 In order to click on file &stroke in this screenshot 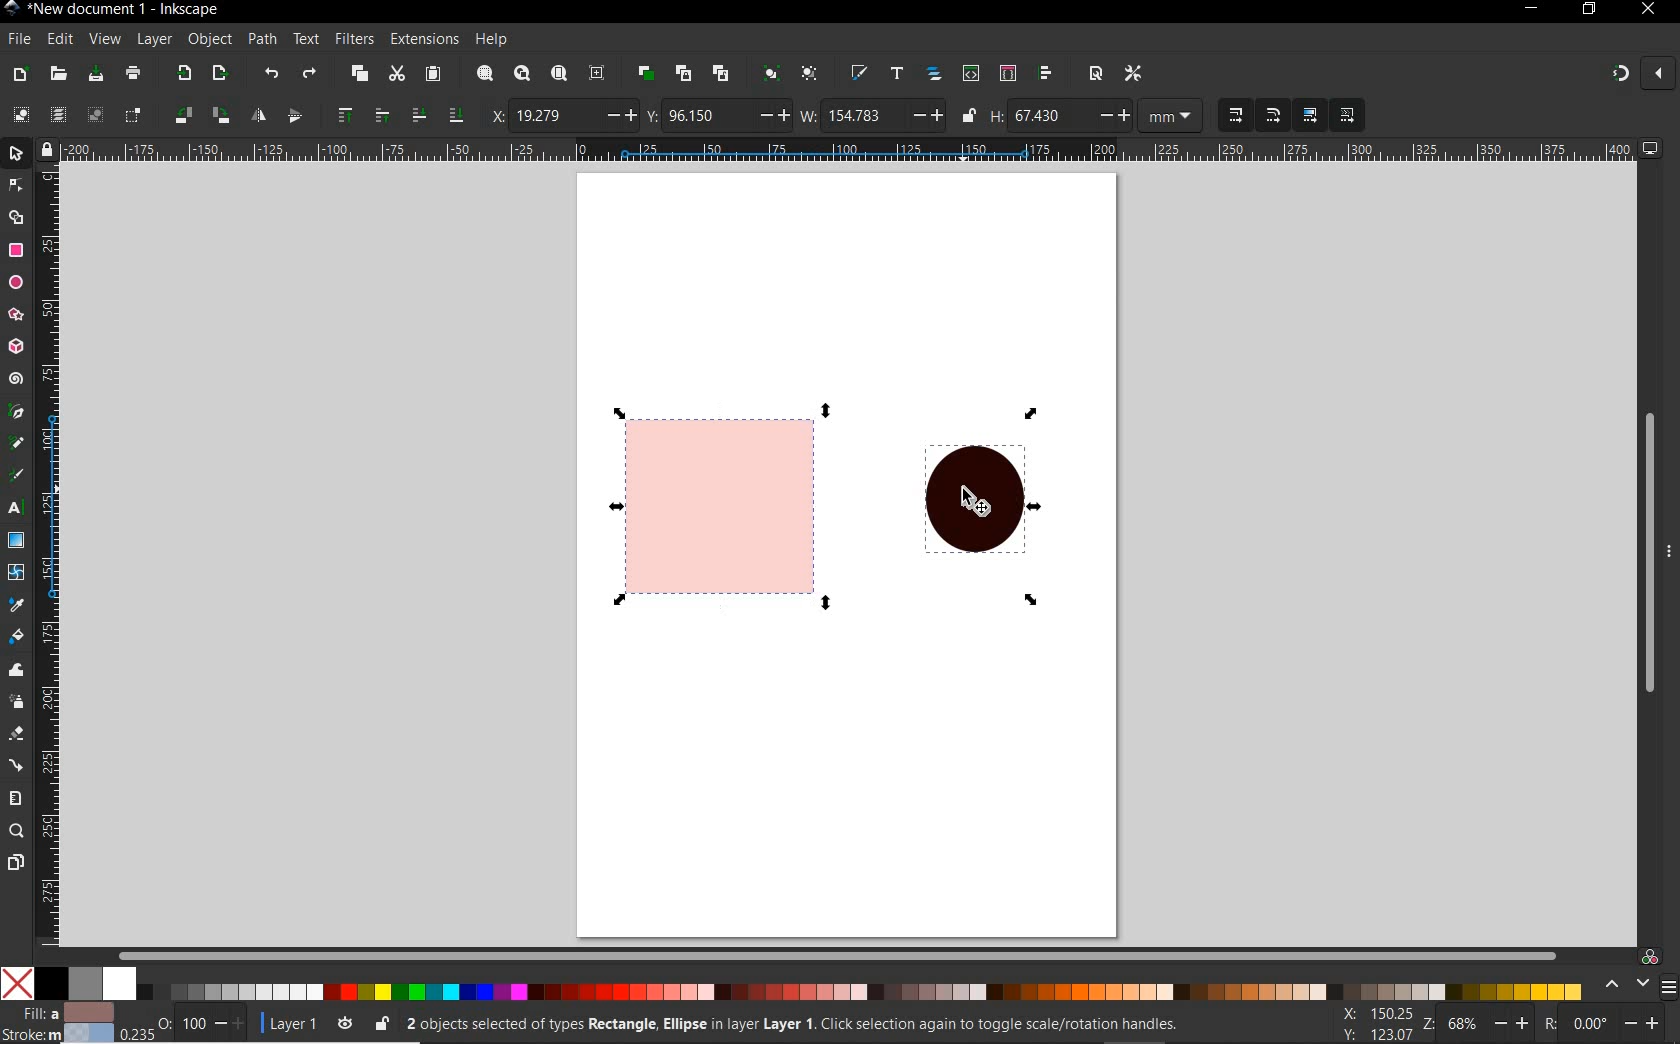, I will do `click(58, 1022)`.